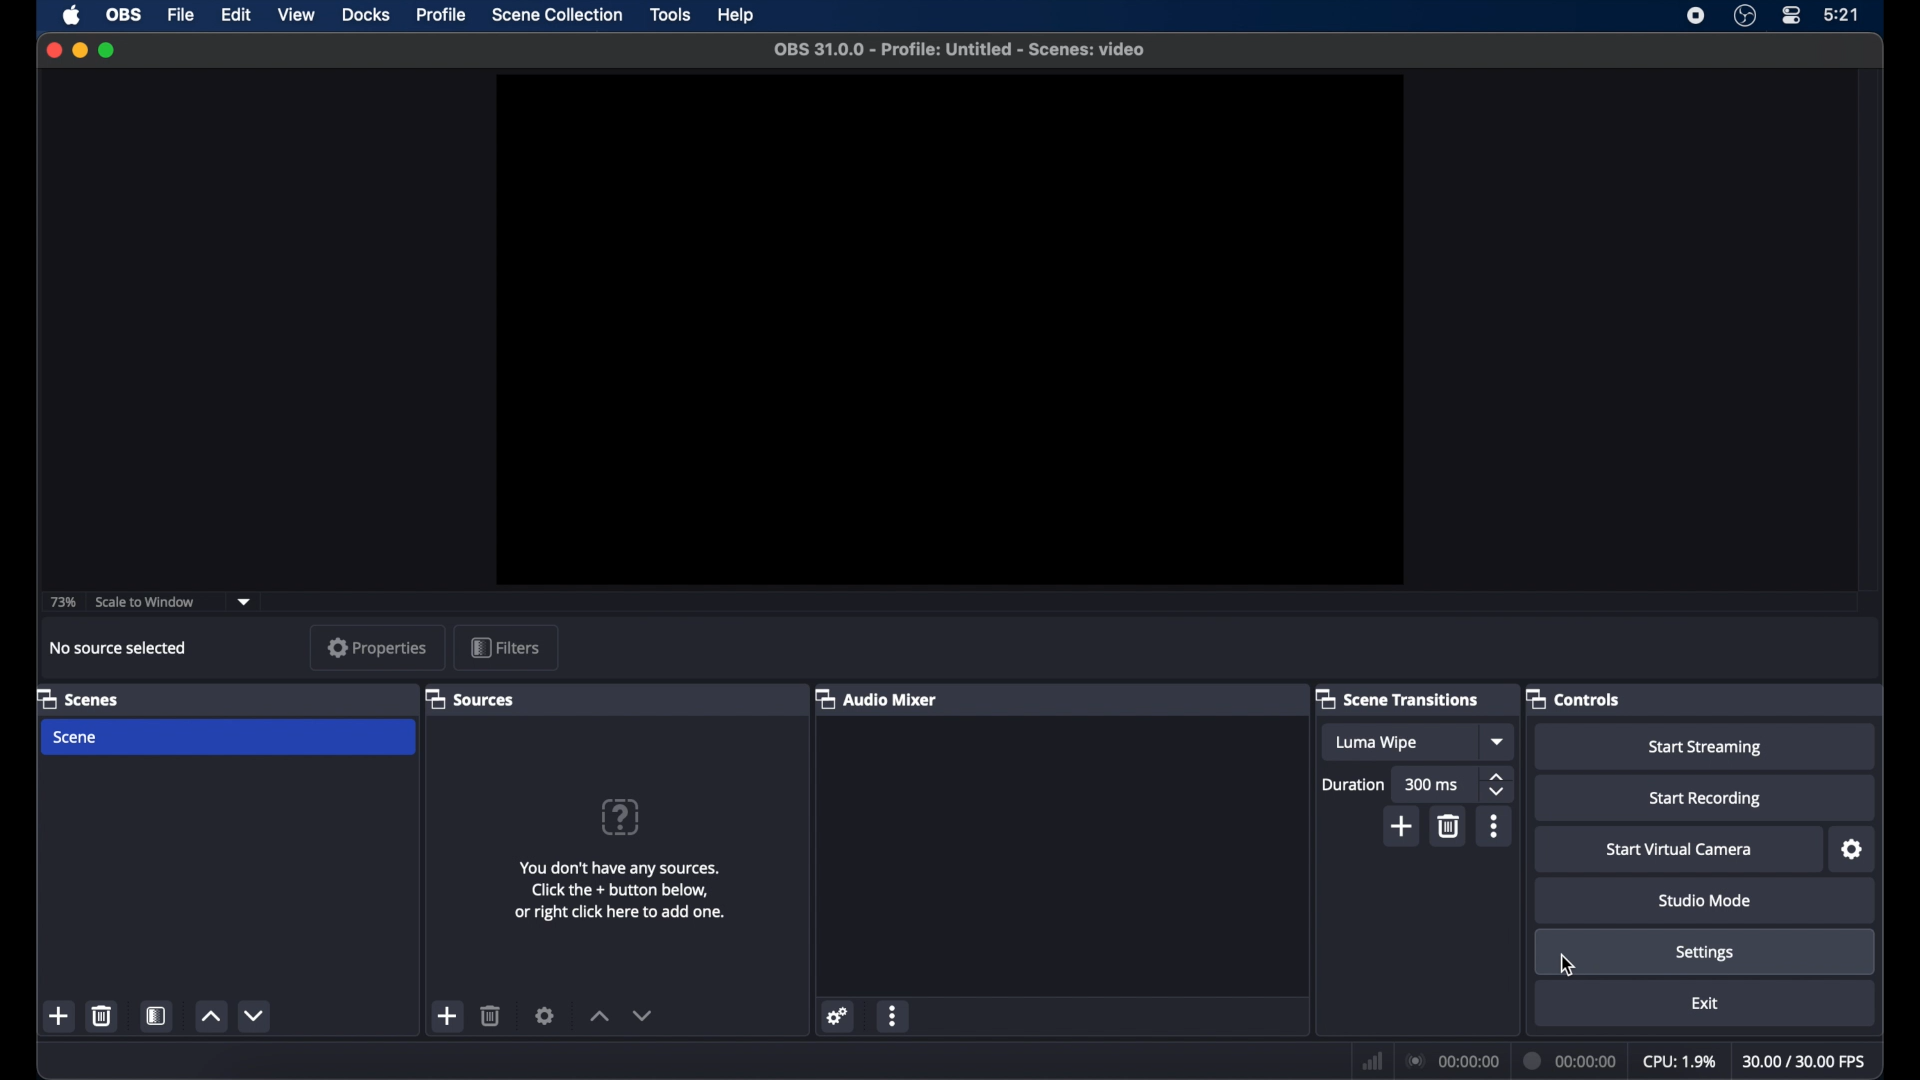 This screenshot has width=1920, height=1080. Describe the element at coordinates (54, 48) in the screenshot. I see `close` at that location.